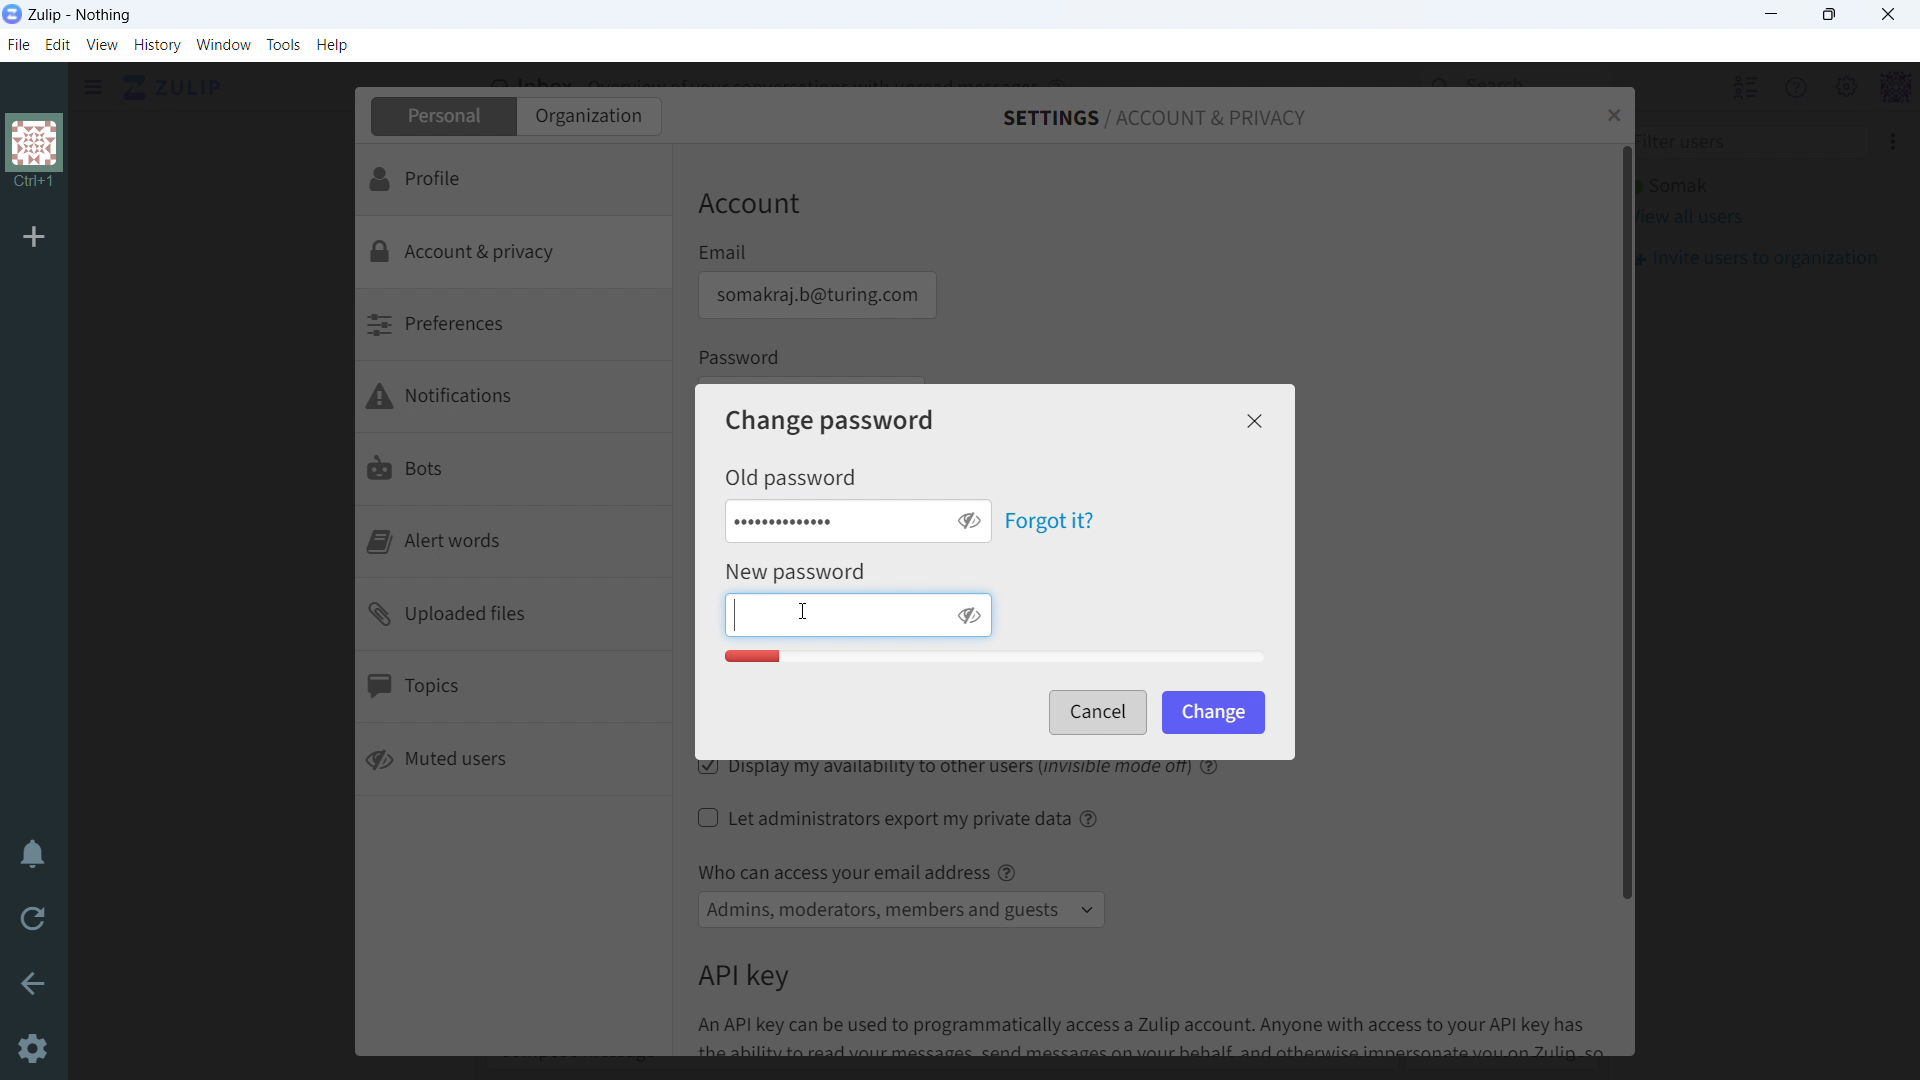 This screenshot has width=1920, height=1080. Describe the element at coordinates (1256, 421) in the screenshot. I see `close` at that location.